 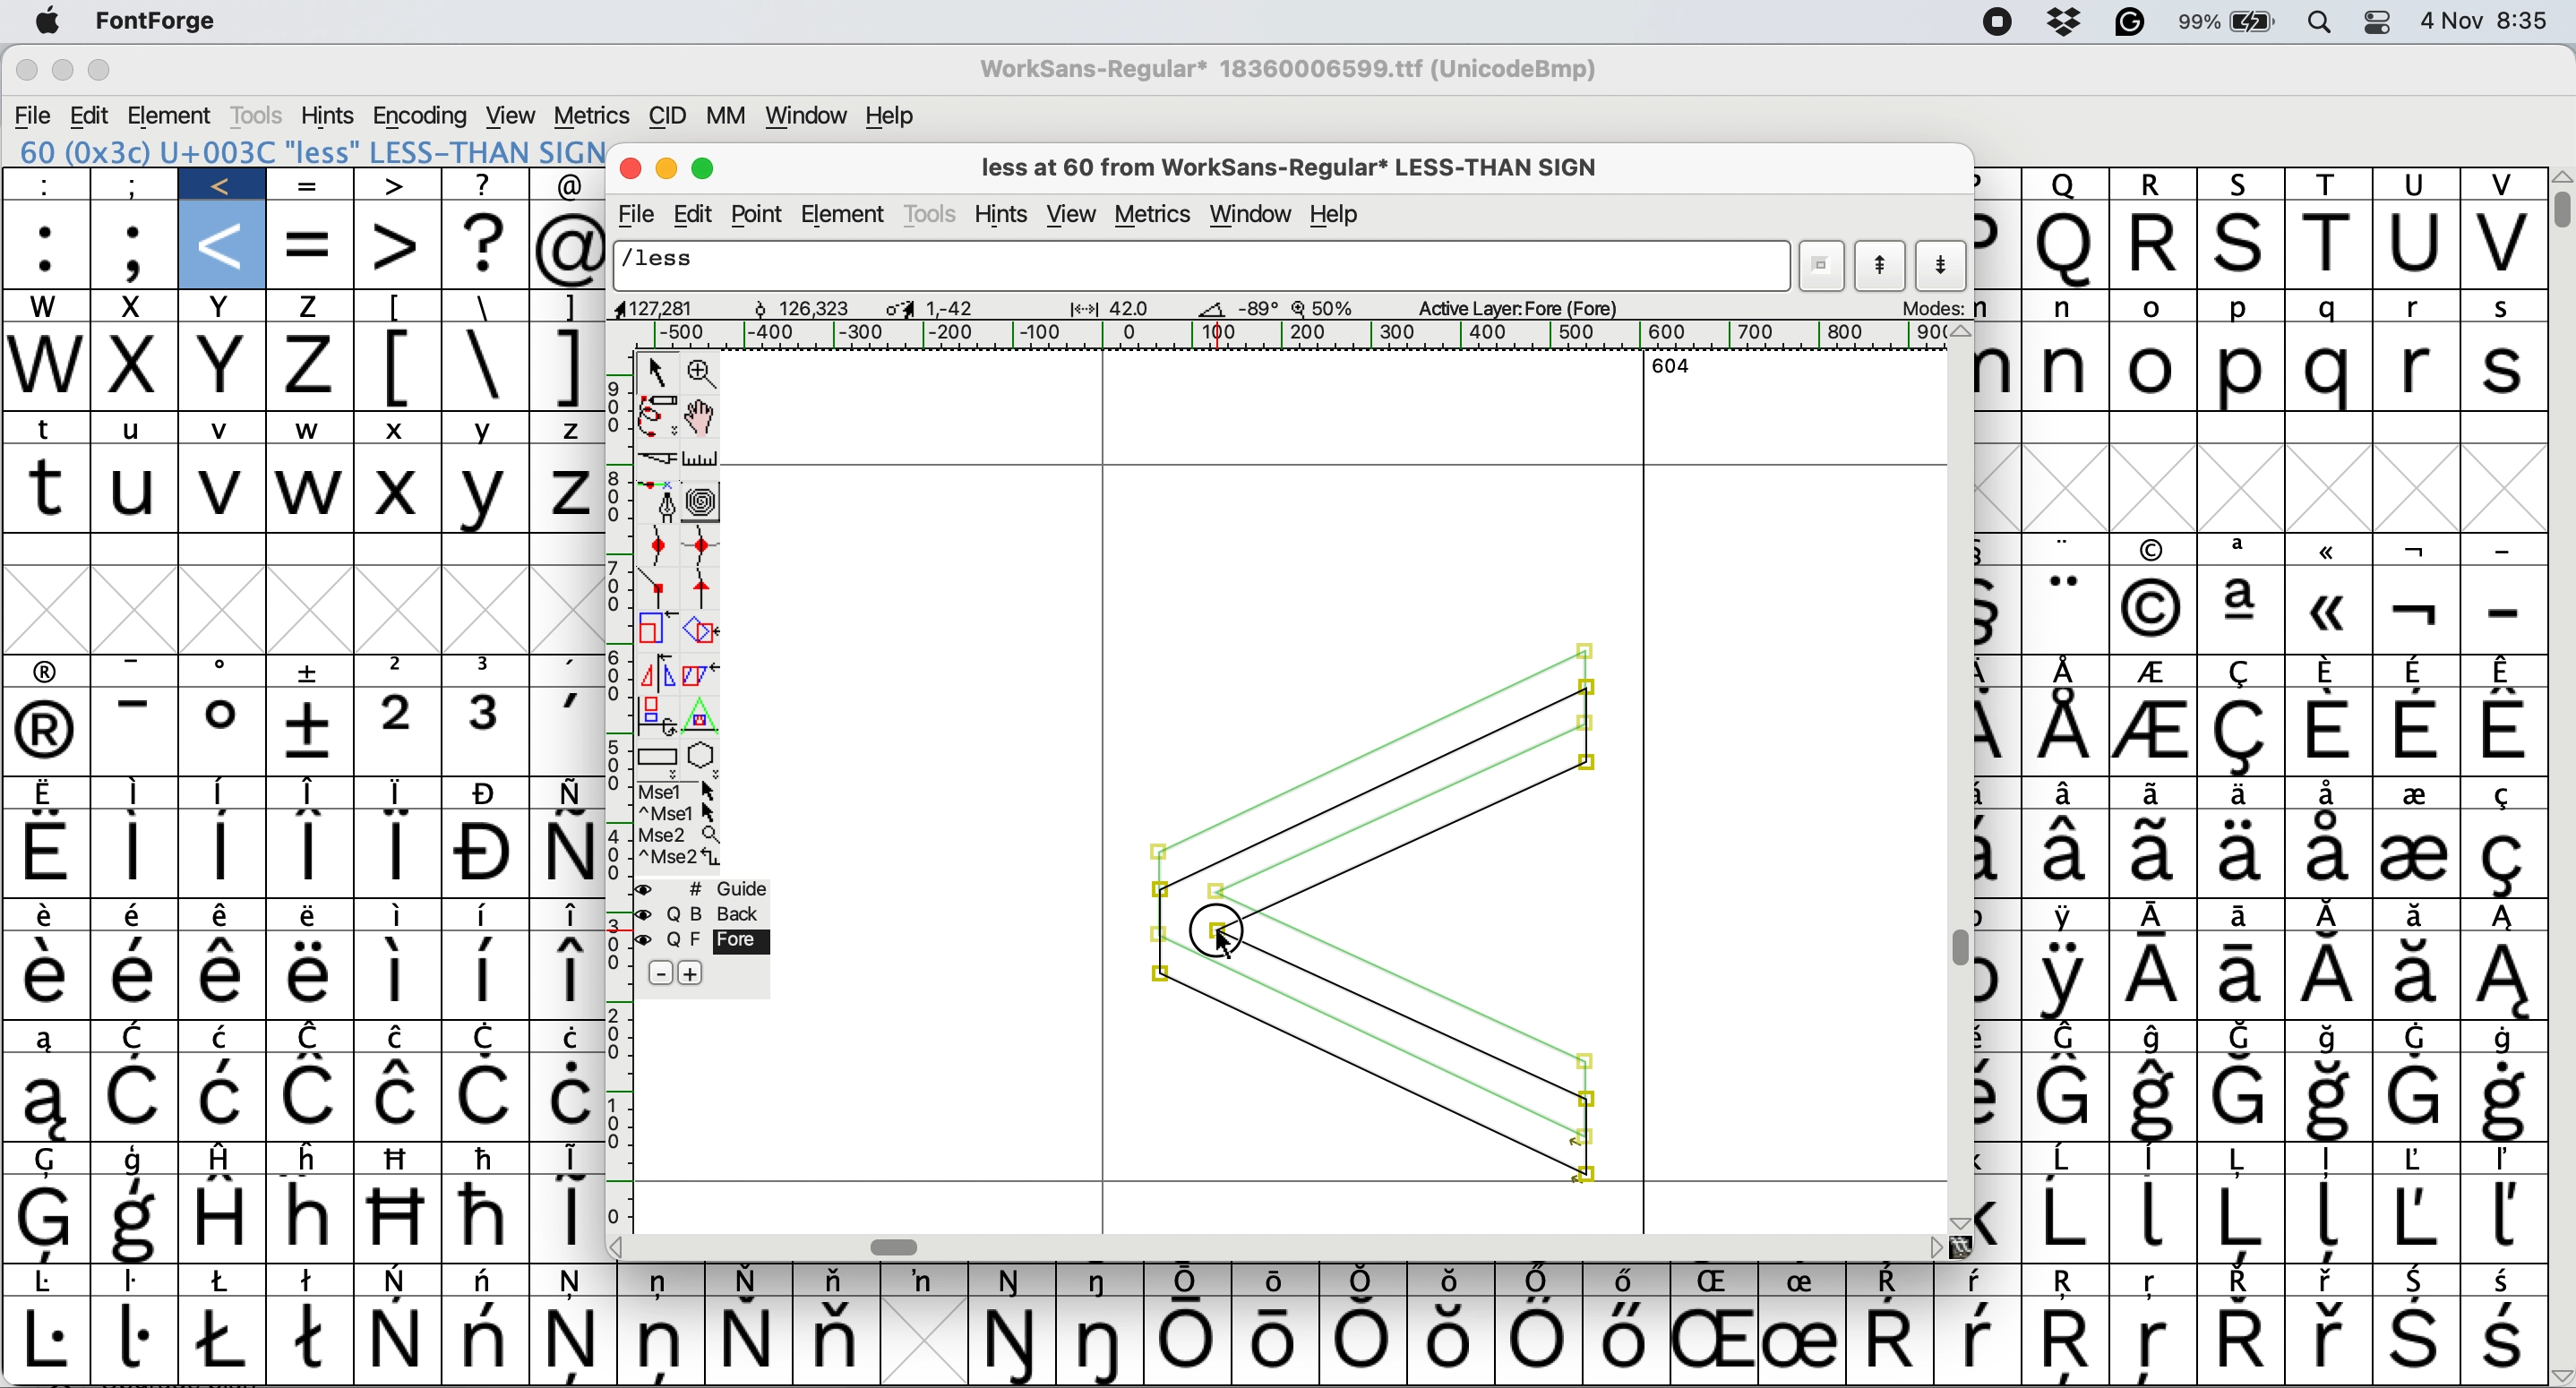 I want to click on Symbol, so click(x=2230, y=1283).